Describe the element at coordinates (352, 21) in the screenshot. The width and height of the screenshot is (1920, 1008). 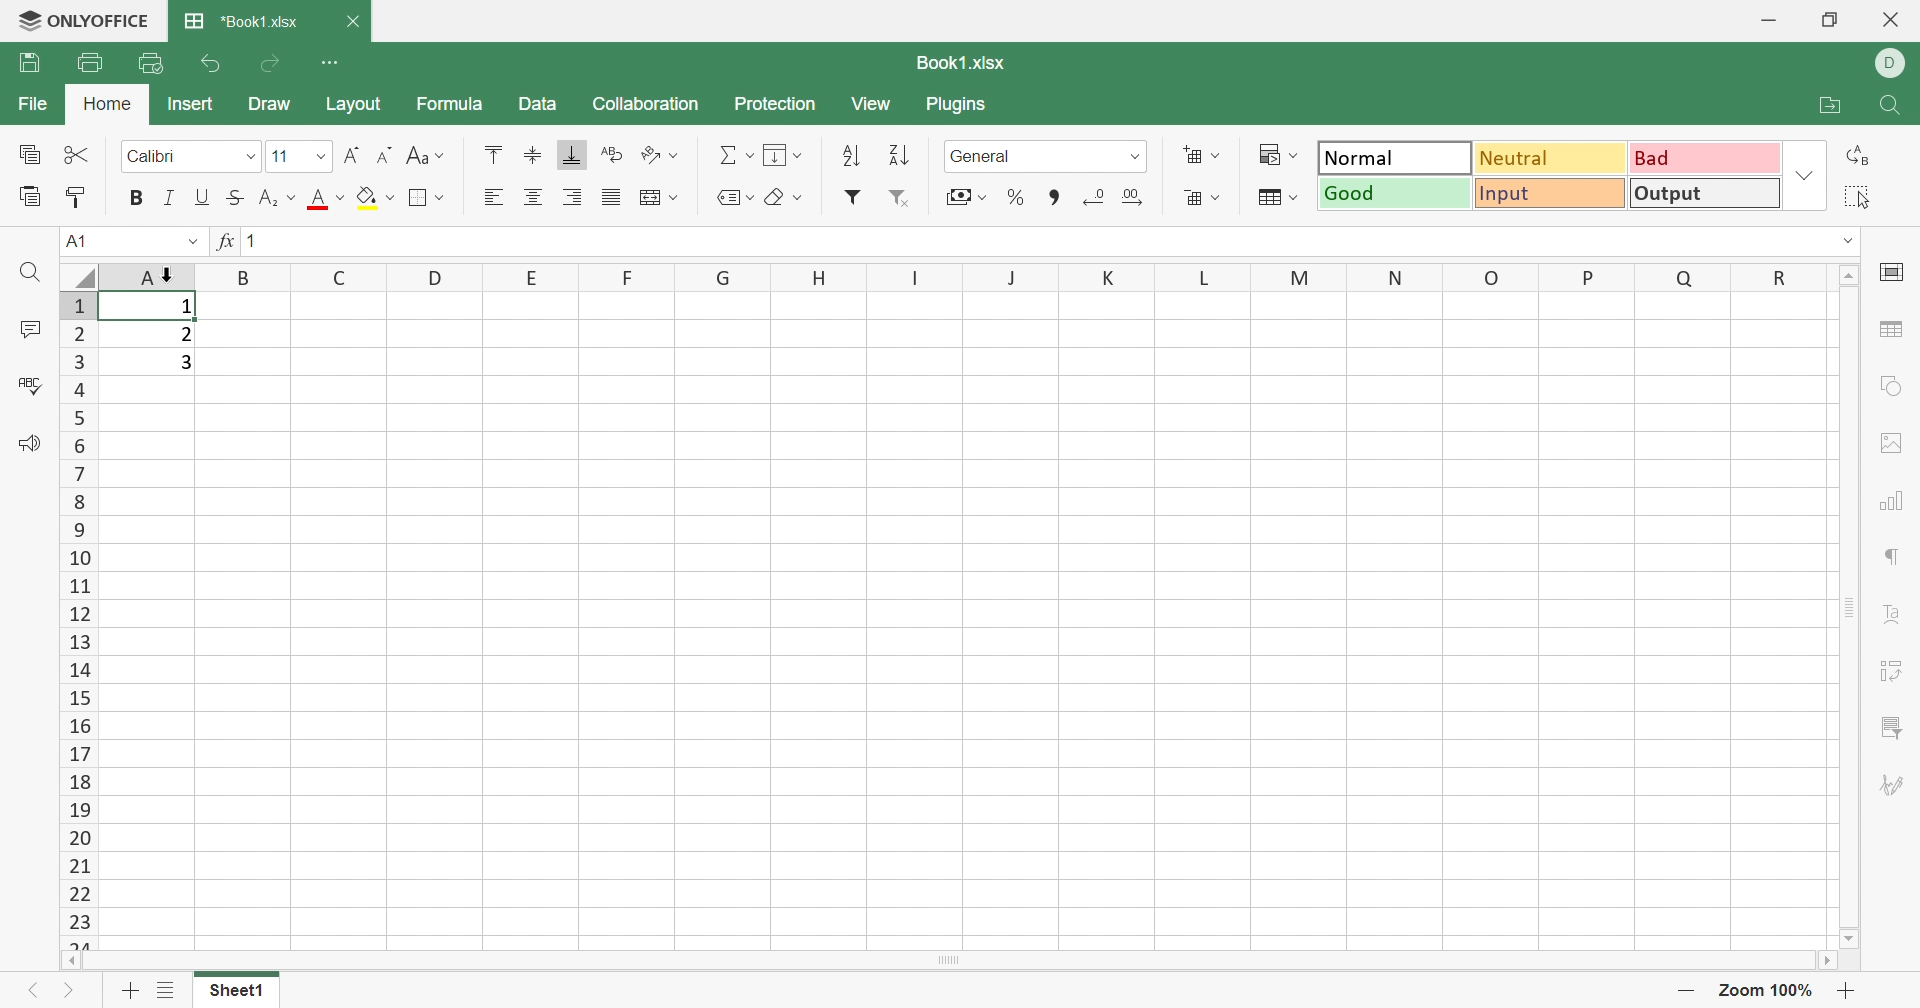
I see `Close` at that location.